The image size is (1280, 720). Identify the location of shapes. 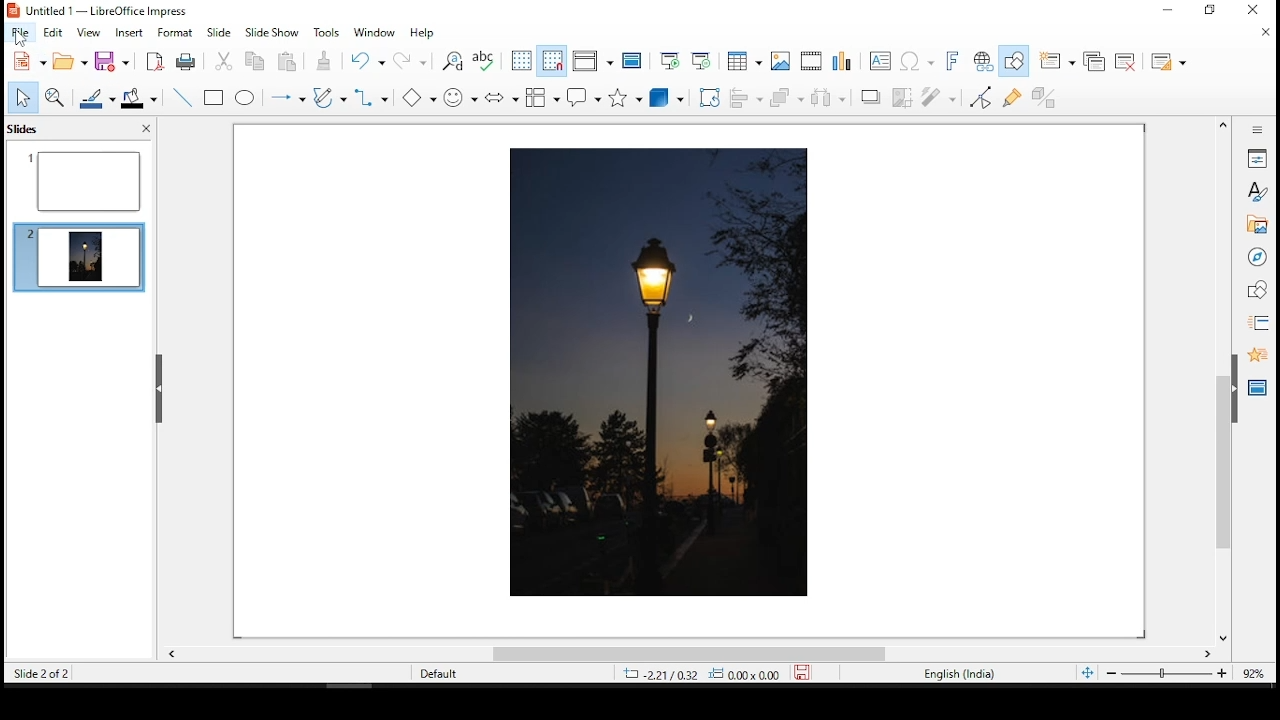
(1259, 293).